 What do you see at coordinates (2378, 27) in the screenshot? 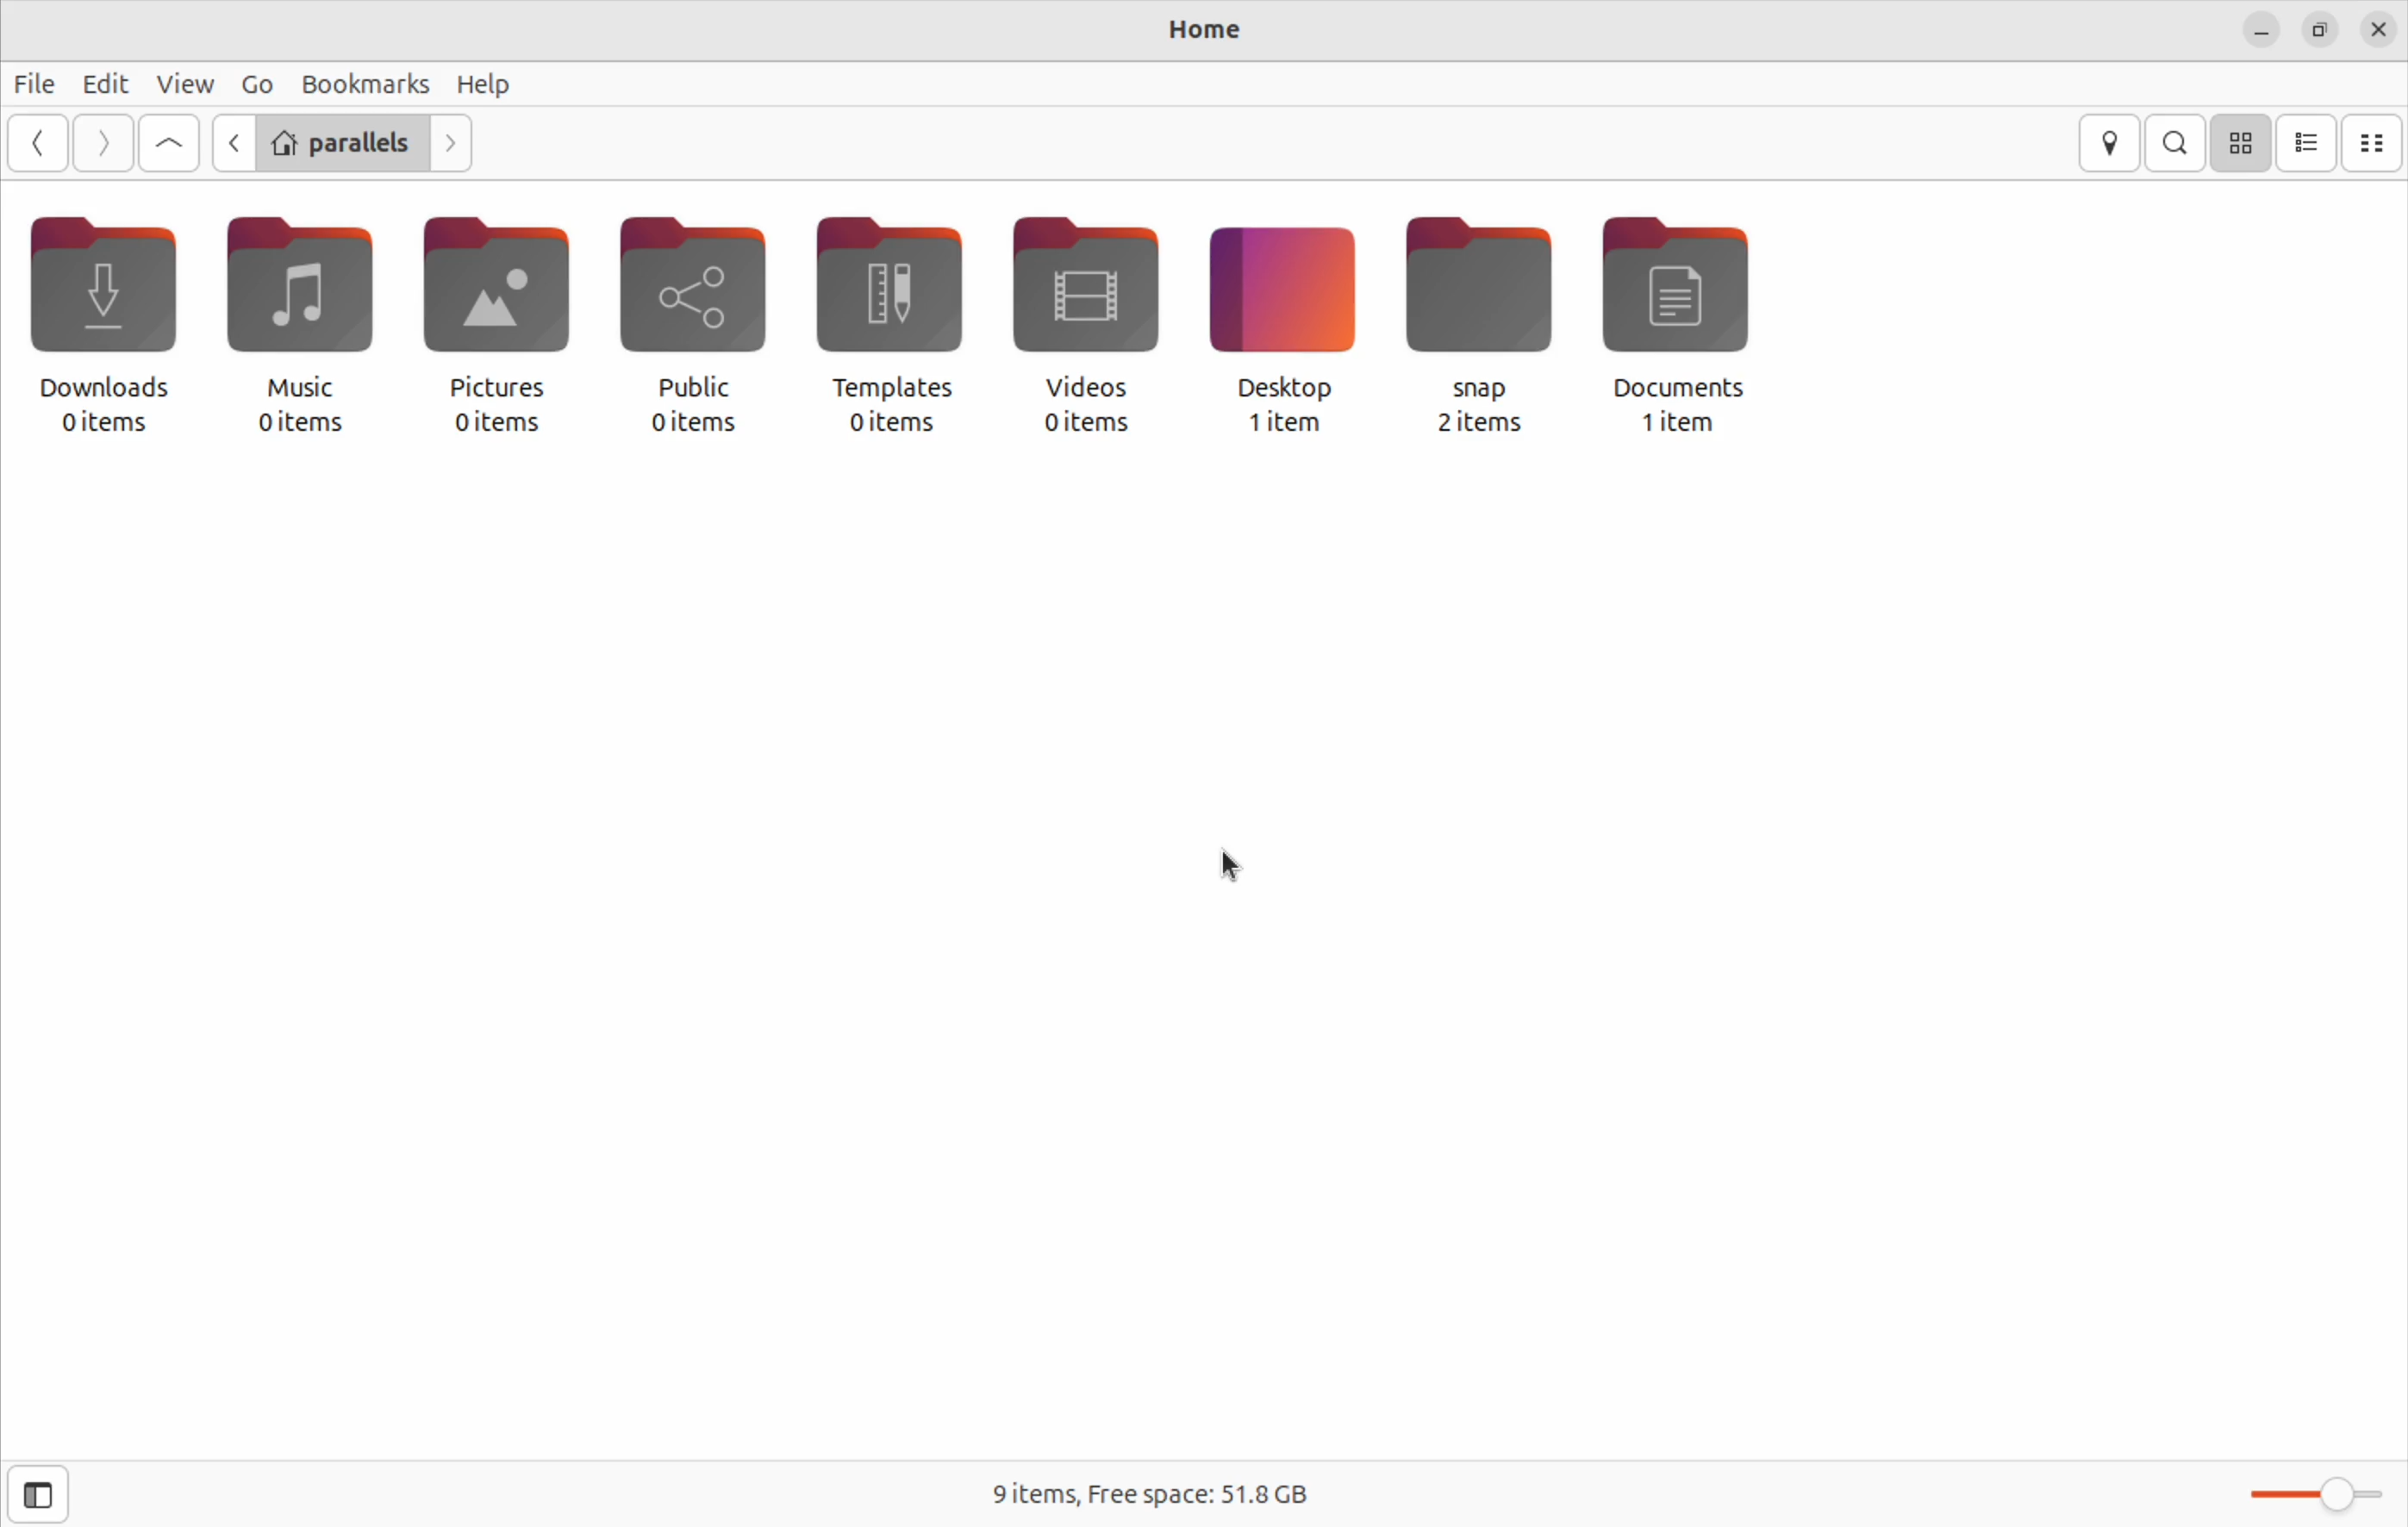
I see `close` at bounding box center [2378, 27].